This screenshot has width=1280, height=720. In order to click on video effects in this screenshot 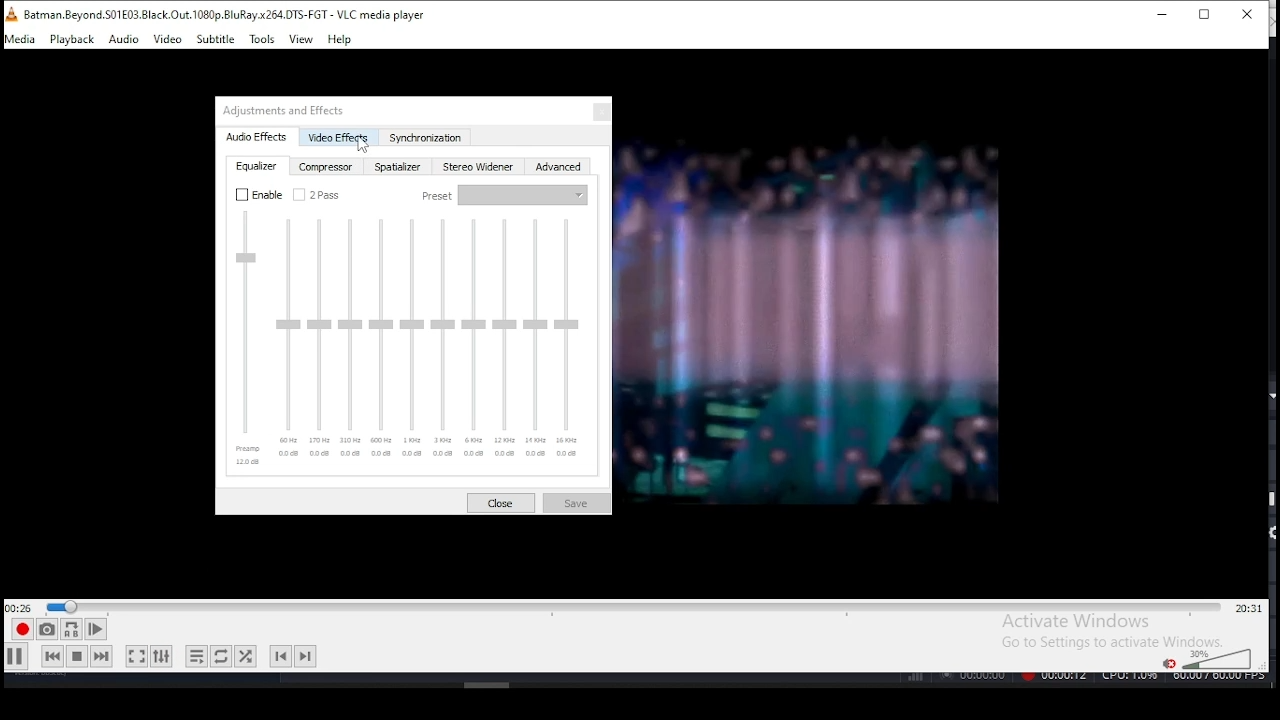, I will do `click(338, 137)`.